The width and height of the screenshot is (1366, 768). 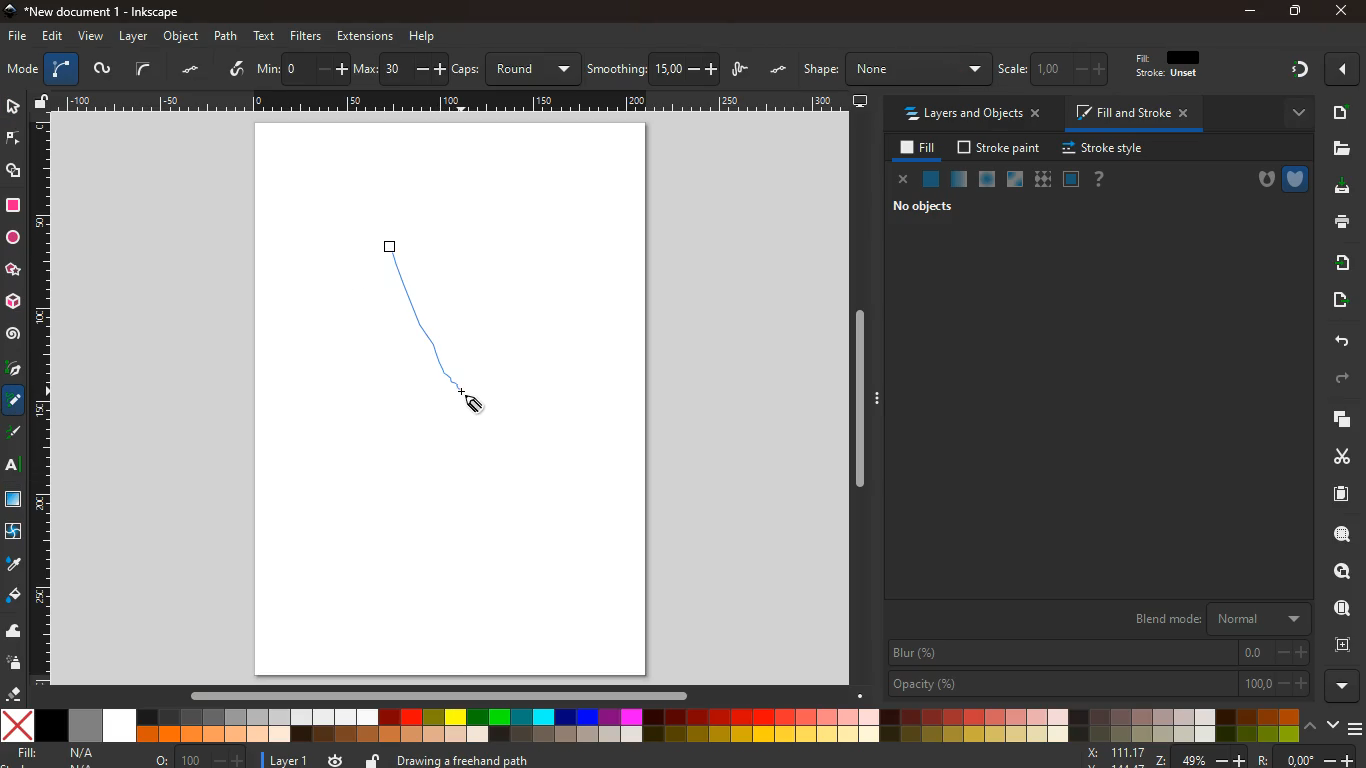 I want to click on draw, so click(x=742, y=71).